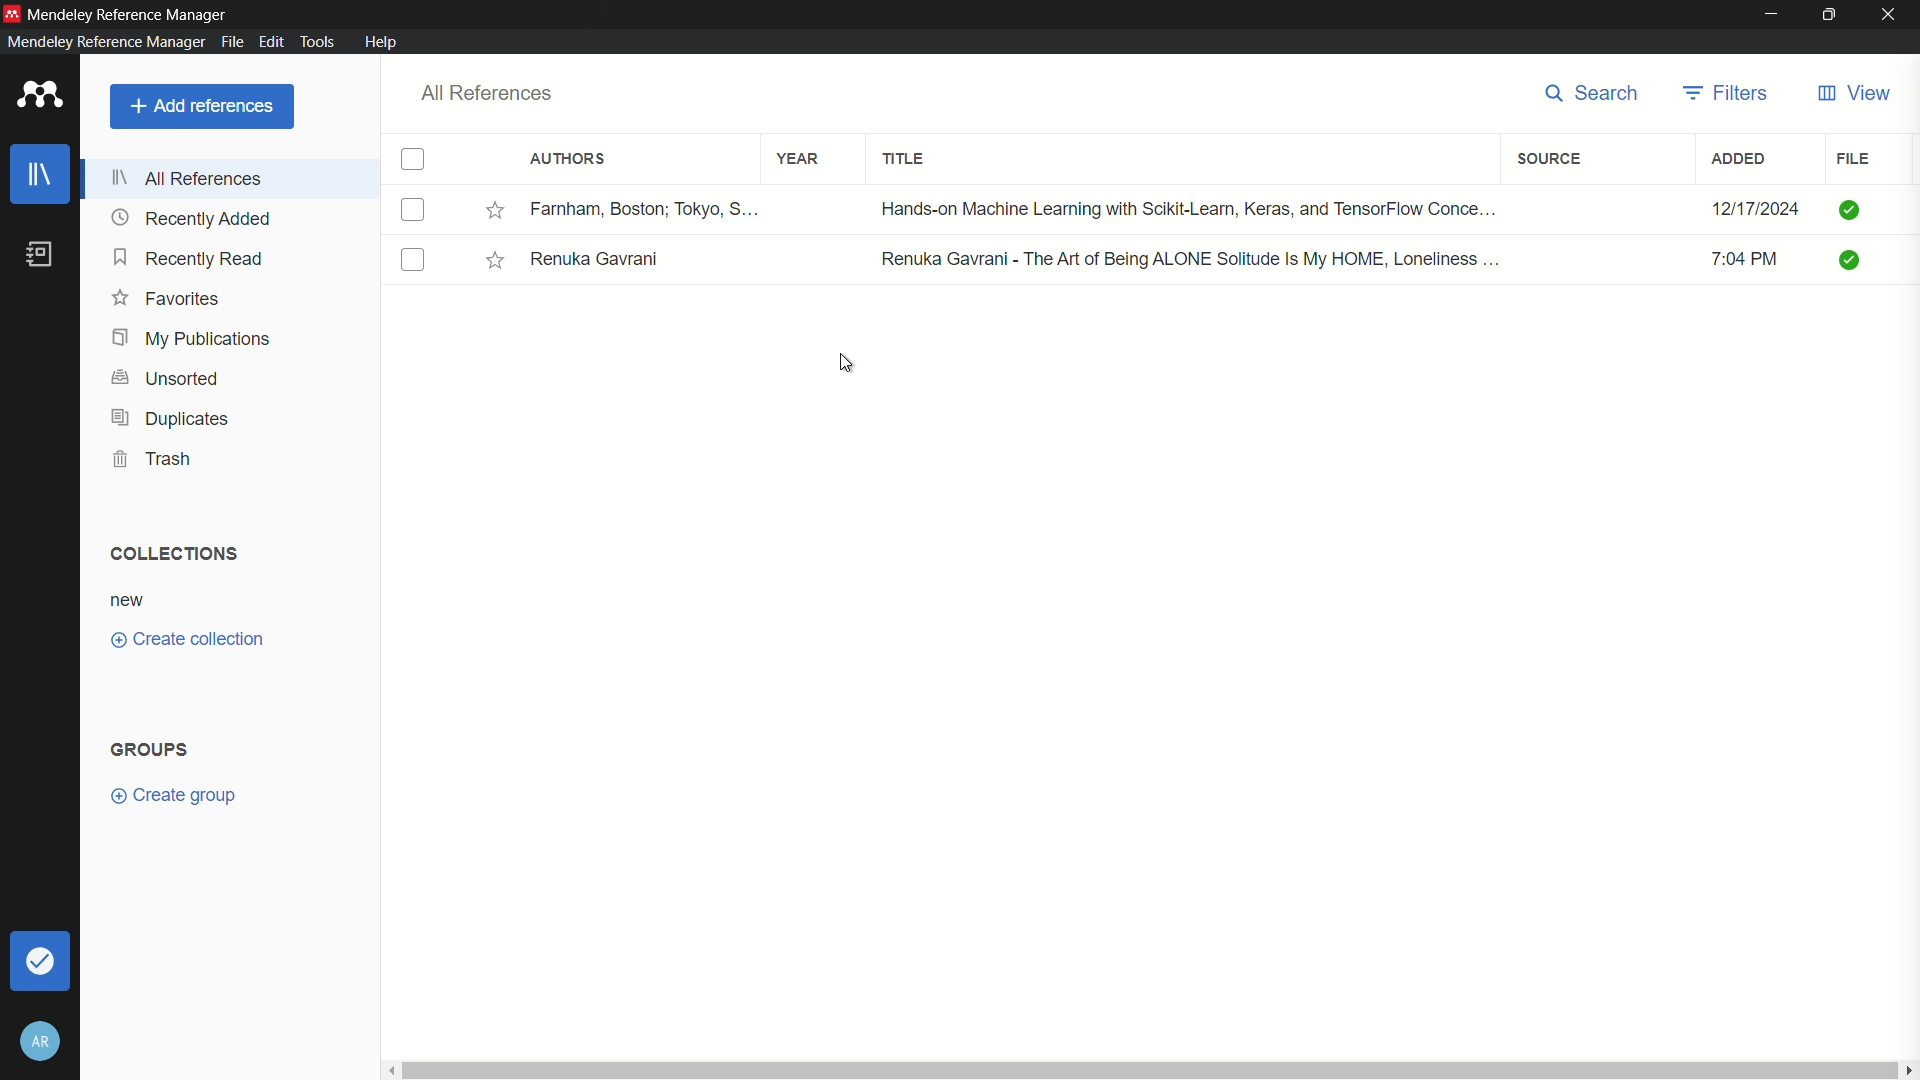  What do you see at coordinates (600, 262) in the screenshot?
I see `Renuka Gavani` at bounding box center [600, 262].